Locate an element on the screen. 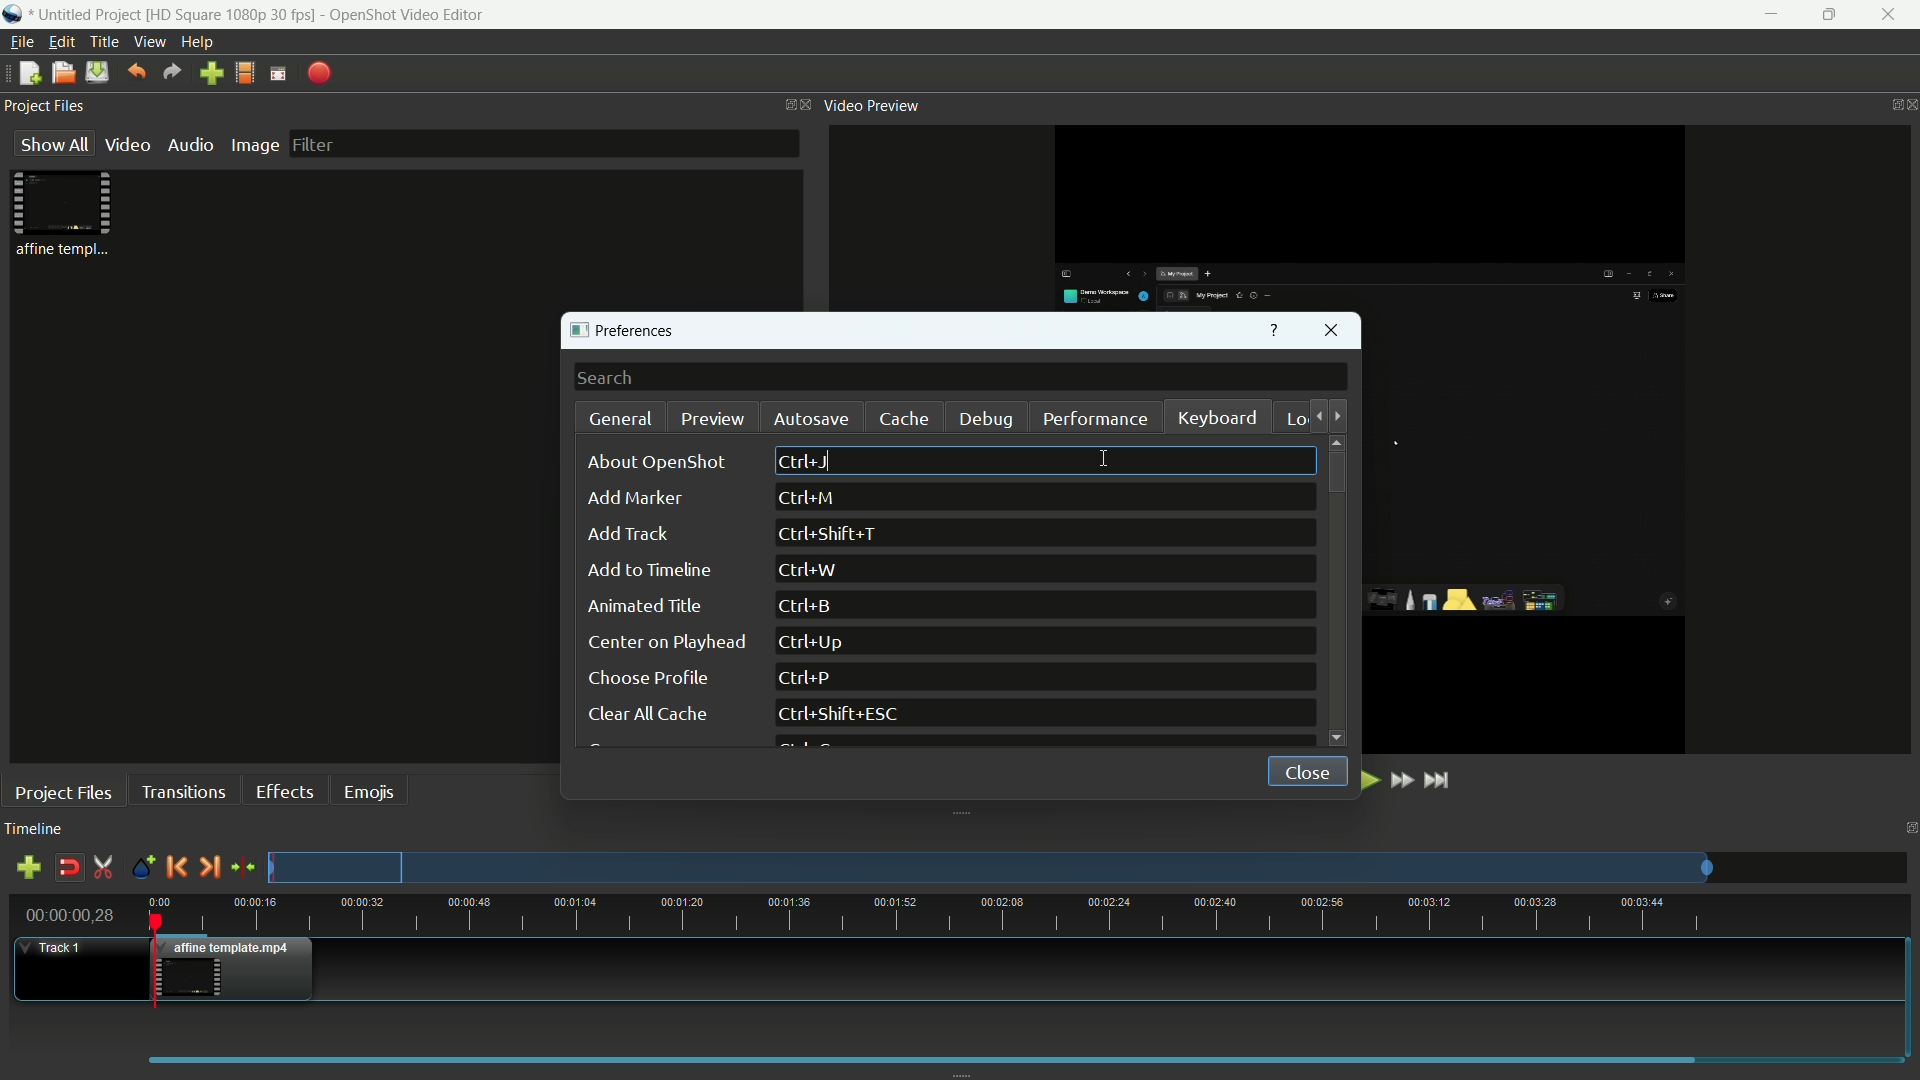 This screenshot has width=1920, height=1080. keyboard shortcut is located at coordinates (809, 606).